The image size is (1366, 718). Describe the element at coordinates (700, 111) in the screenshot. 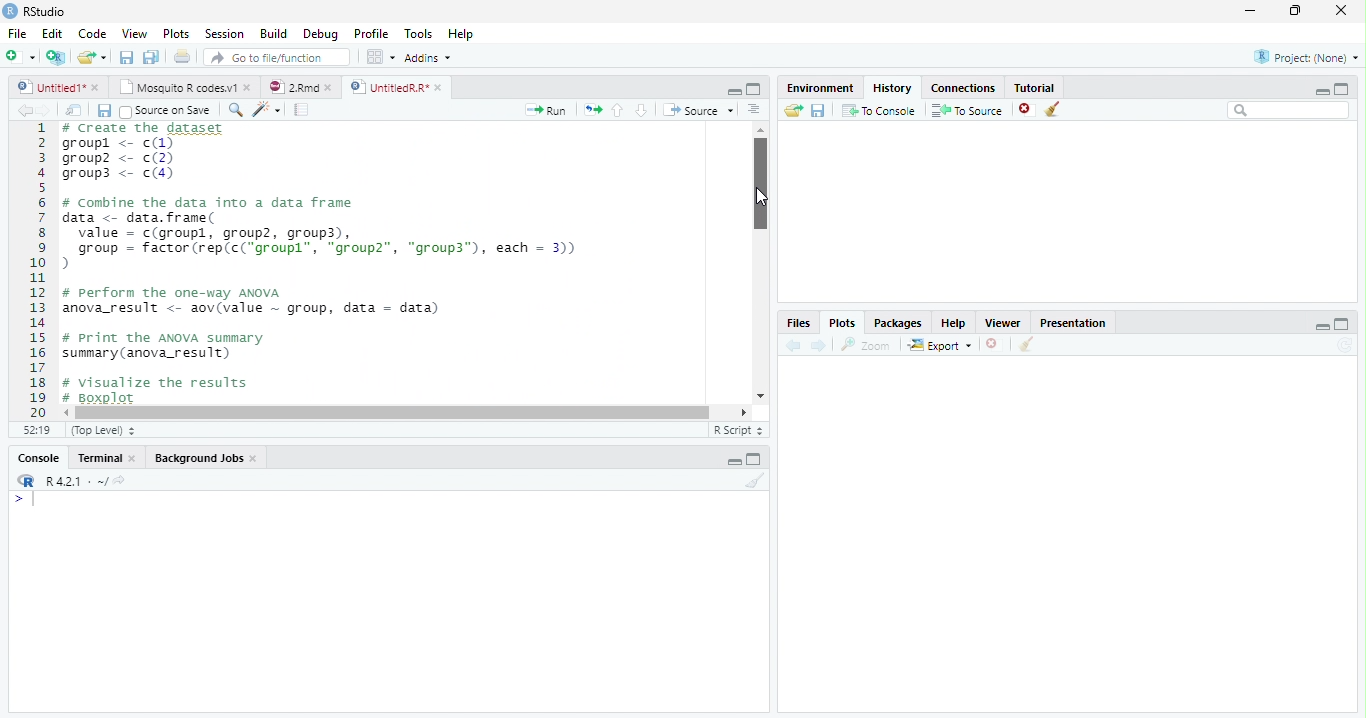

I see `Source` at that location.